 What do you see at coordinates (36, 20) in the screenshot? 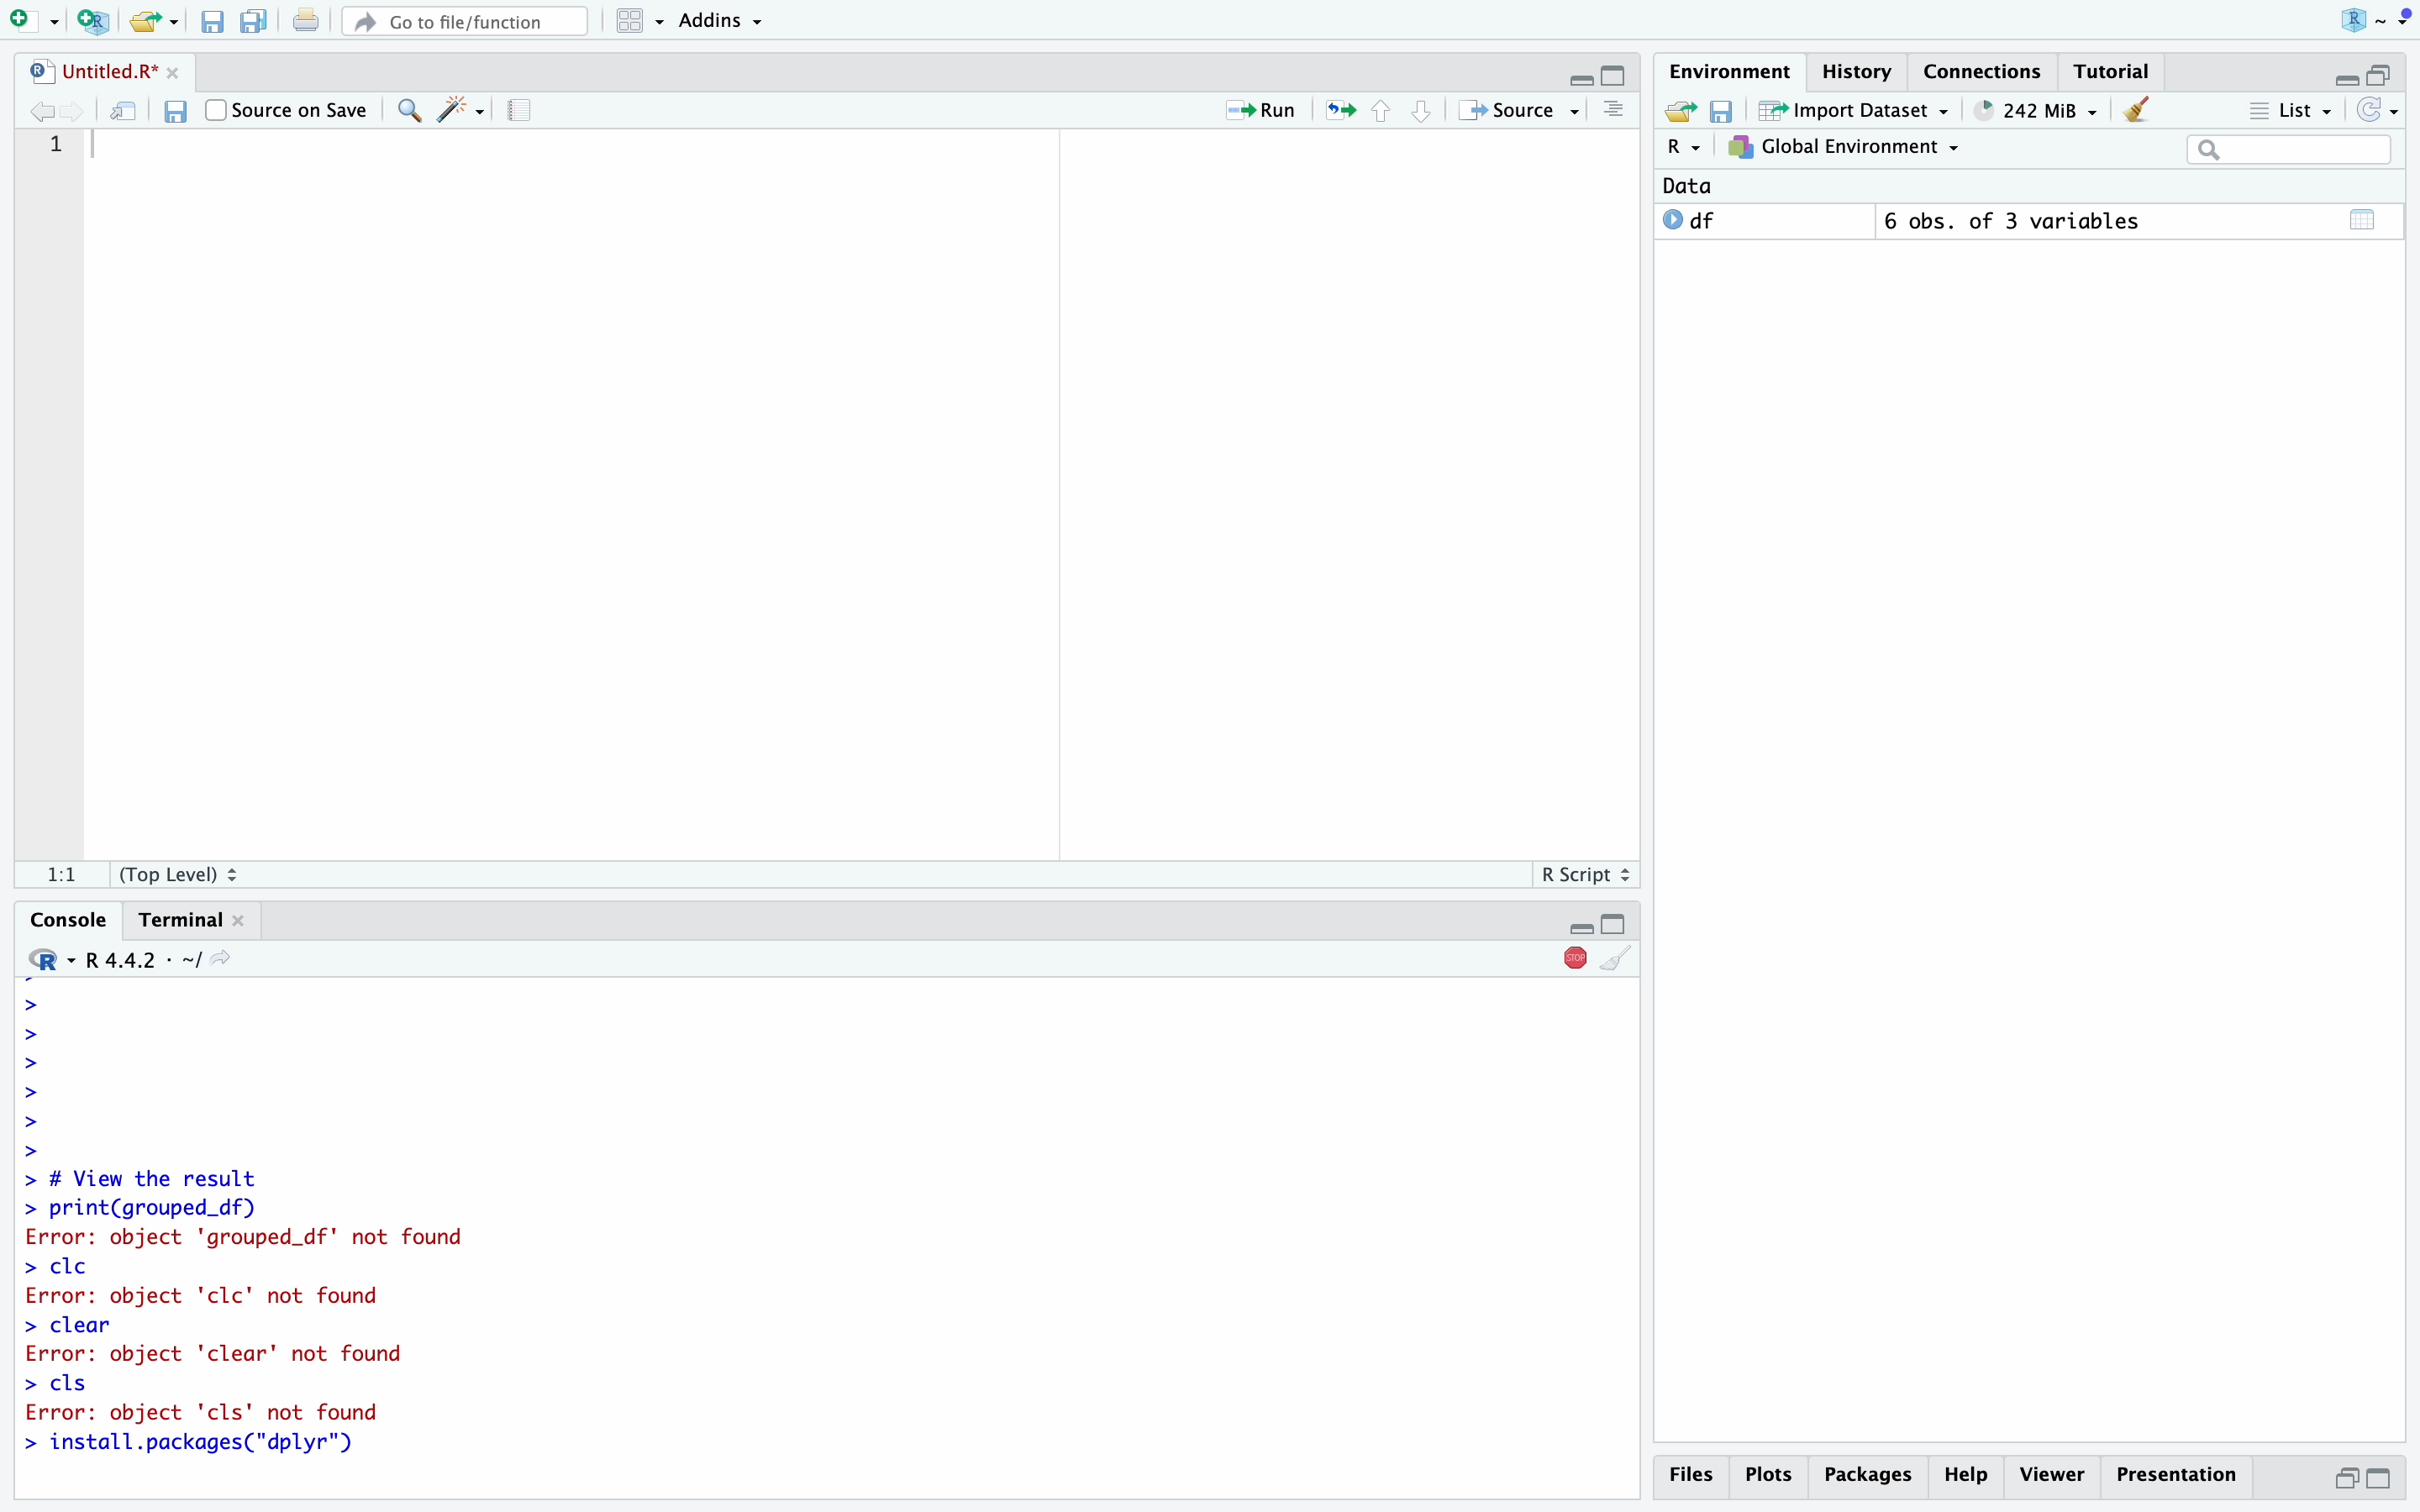
I see `Open new file` at bounding box center [36, 20].